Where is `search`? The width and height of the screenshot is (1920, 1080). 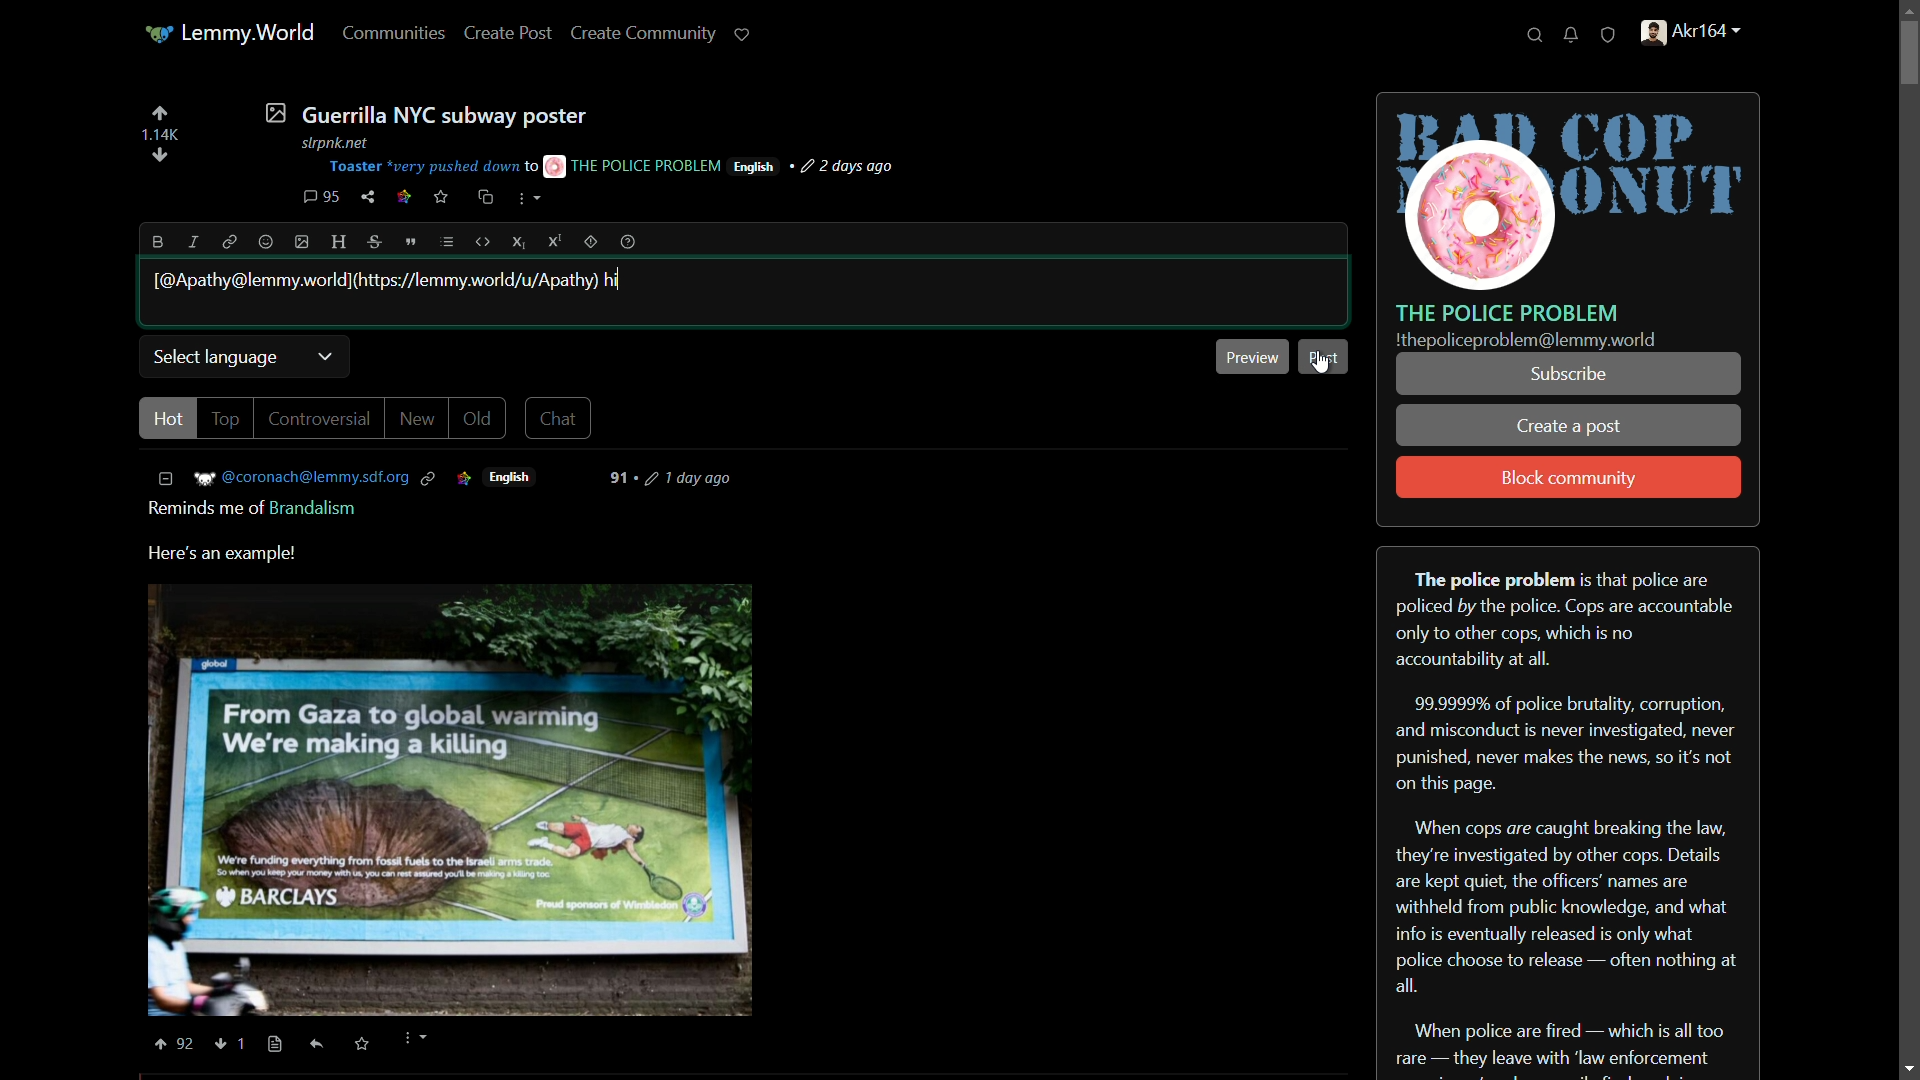 search is located at coordinates (1535, 36).